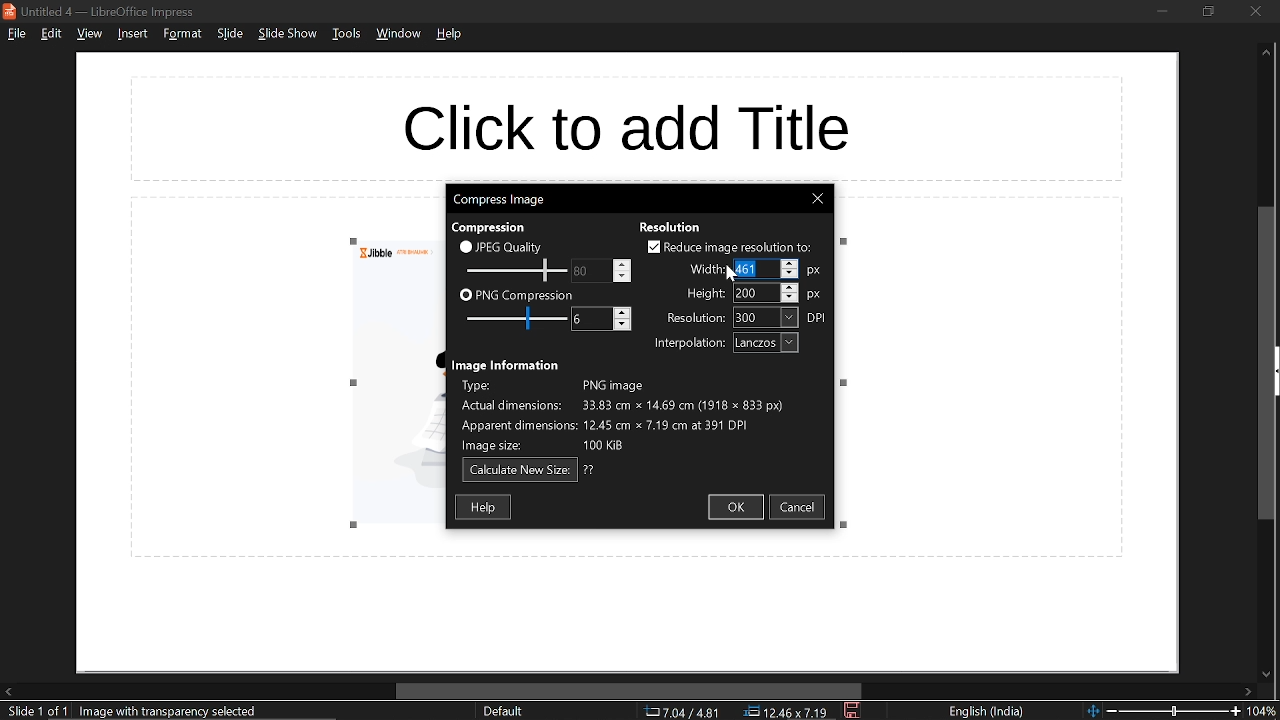 The height and width of the screenshot is (720, 1280). I want to click on text, so click(689, 344).